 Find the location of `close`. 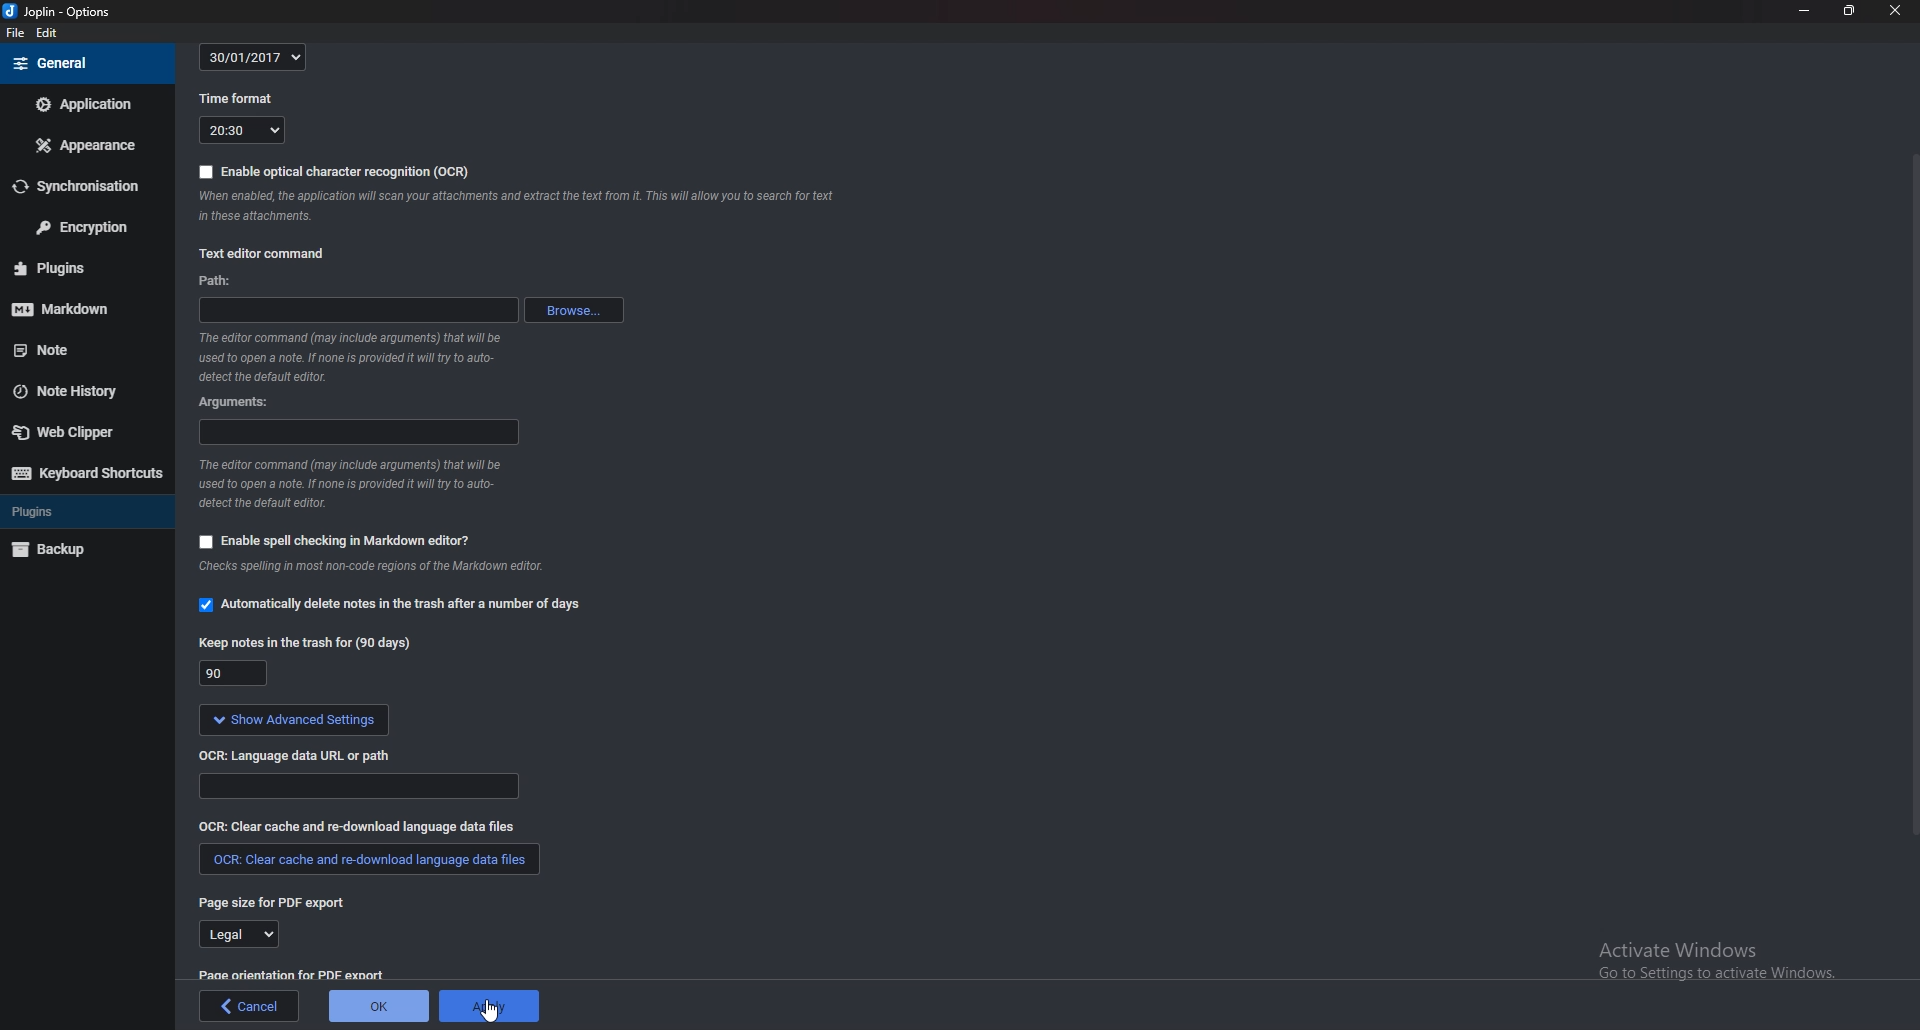

close is located at coordinates (1892, 9).